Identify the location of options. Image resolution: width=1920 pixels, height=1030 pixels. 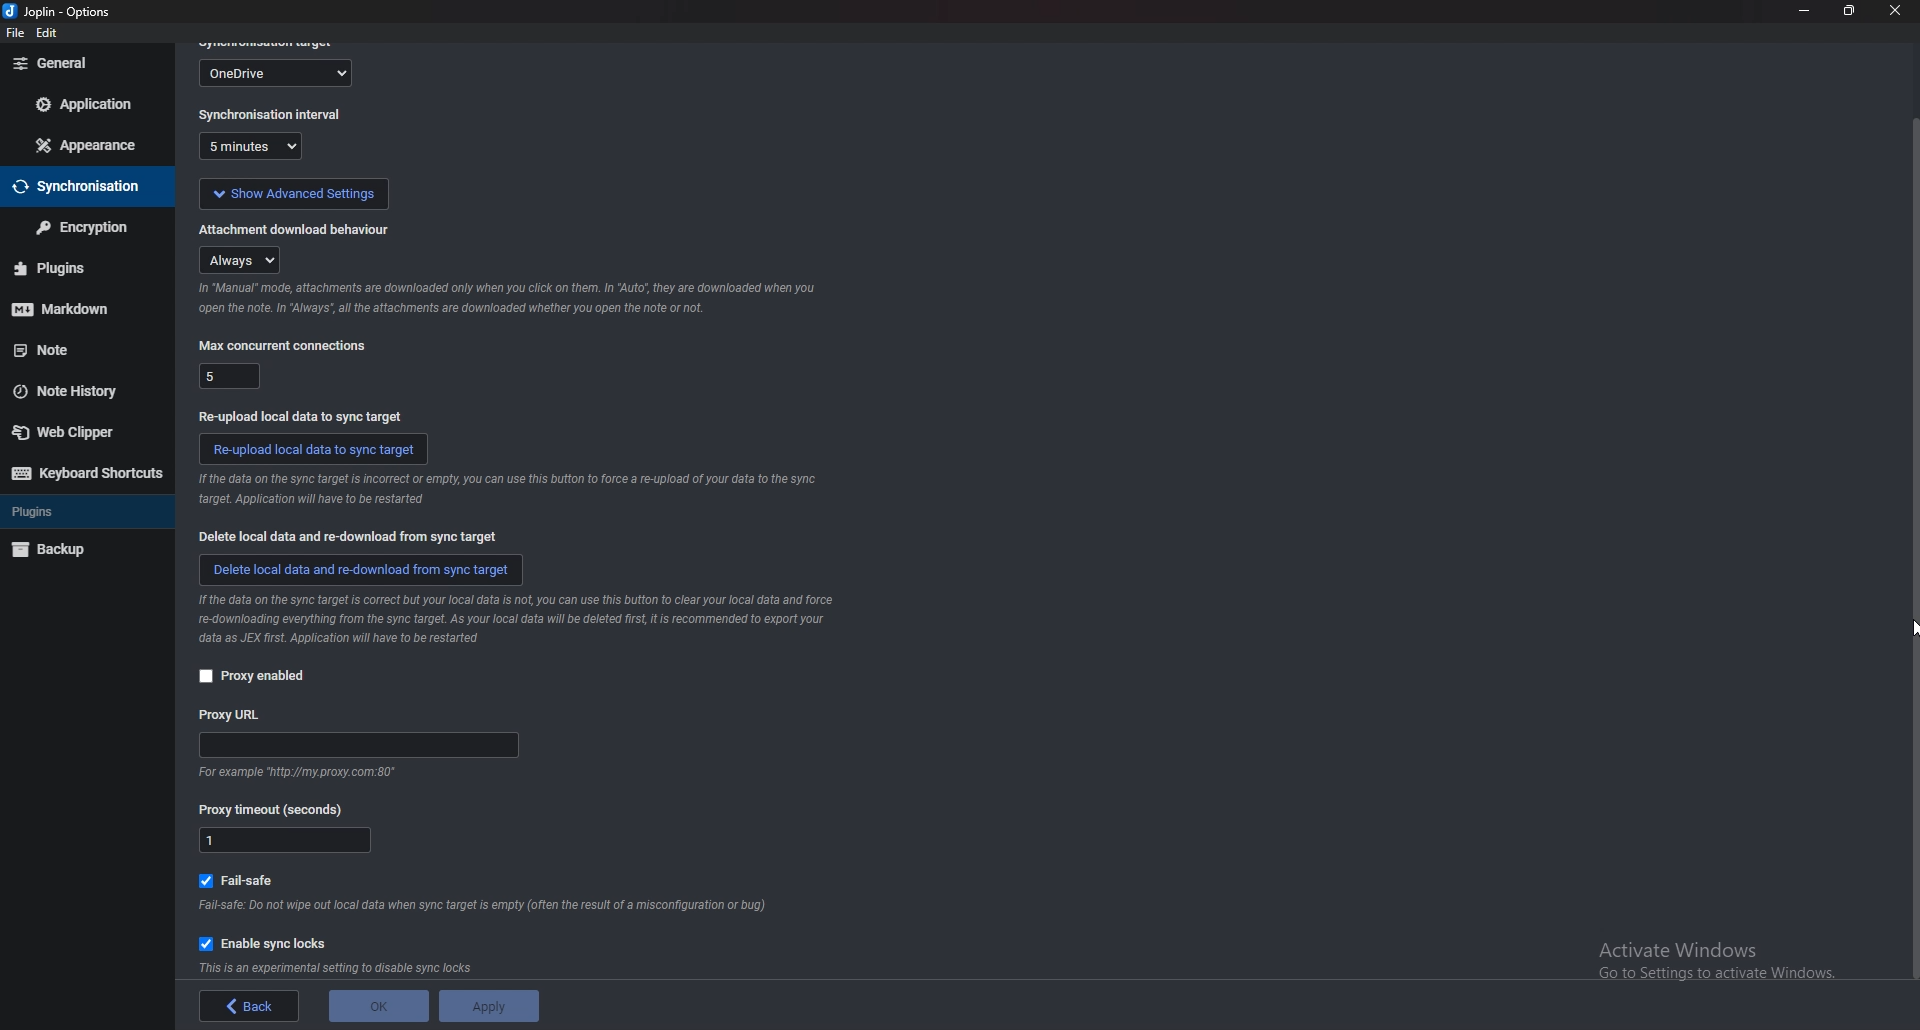
(61, 12).